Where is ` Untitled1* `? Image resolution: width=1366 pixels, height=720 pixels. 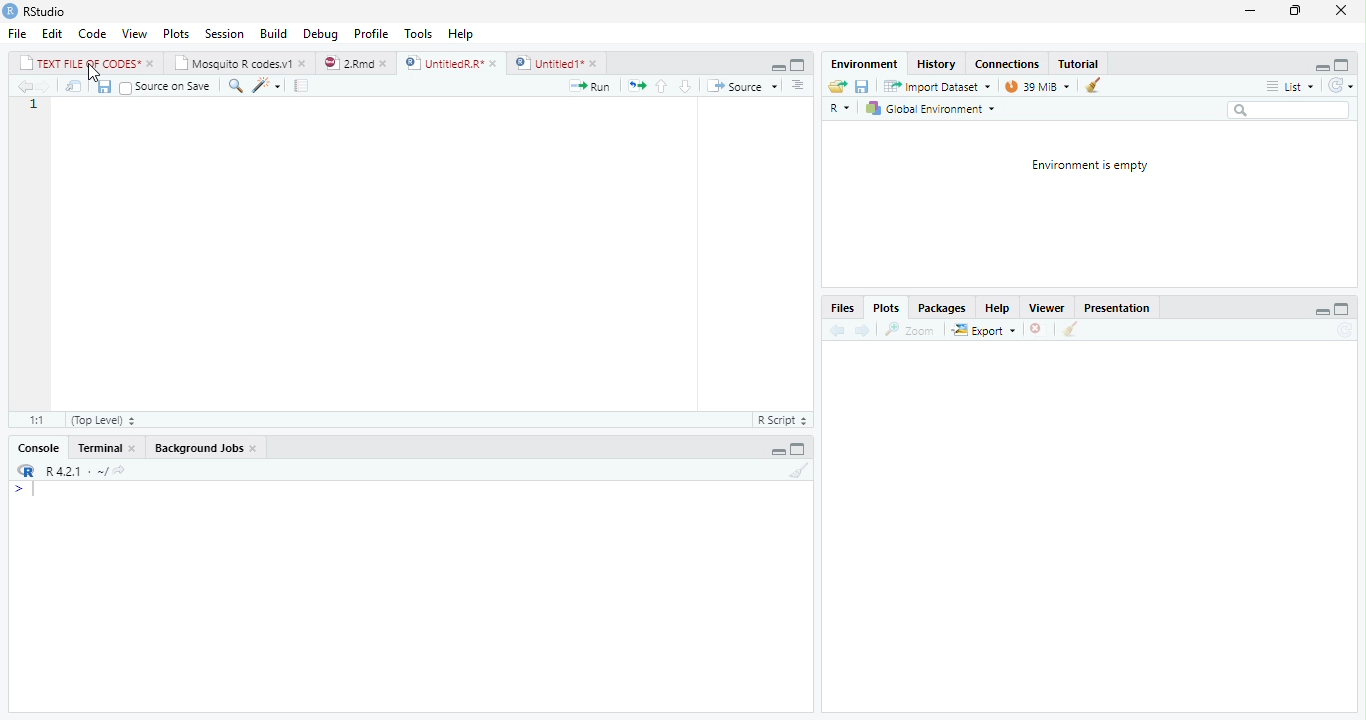  Untitled1*  is located at coordinates (557, 62).